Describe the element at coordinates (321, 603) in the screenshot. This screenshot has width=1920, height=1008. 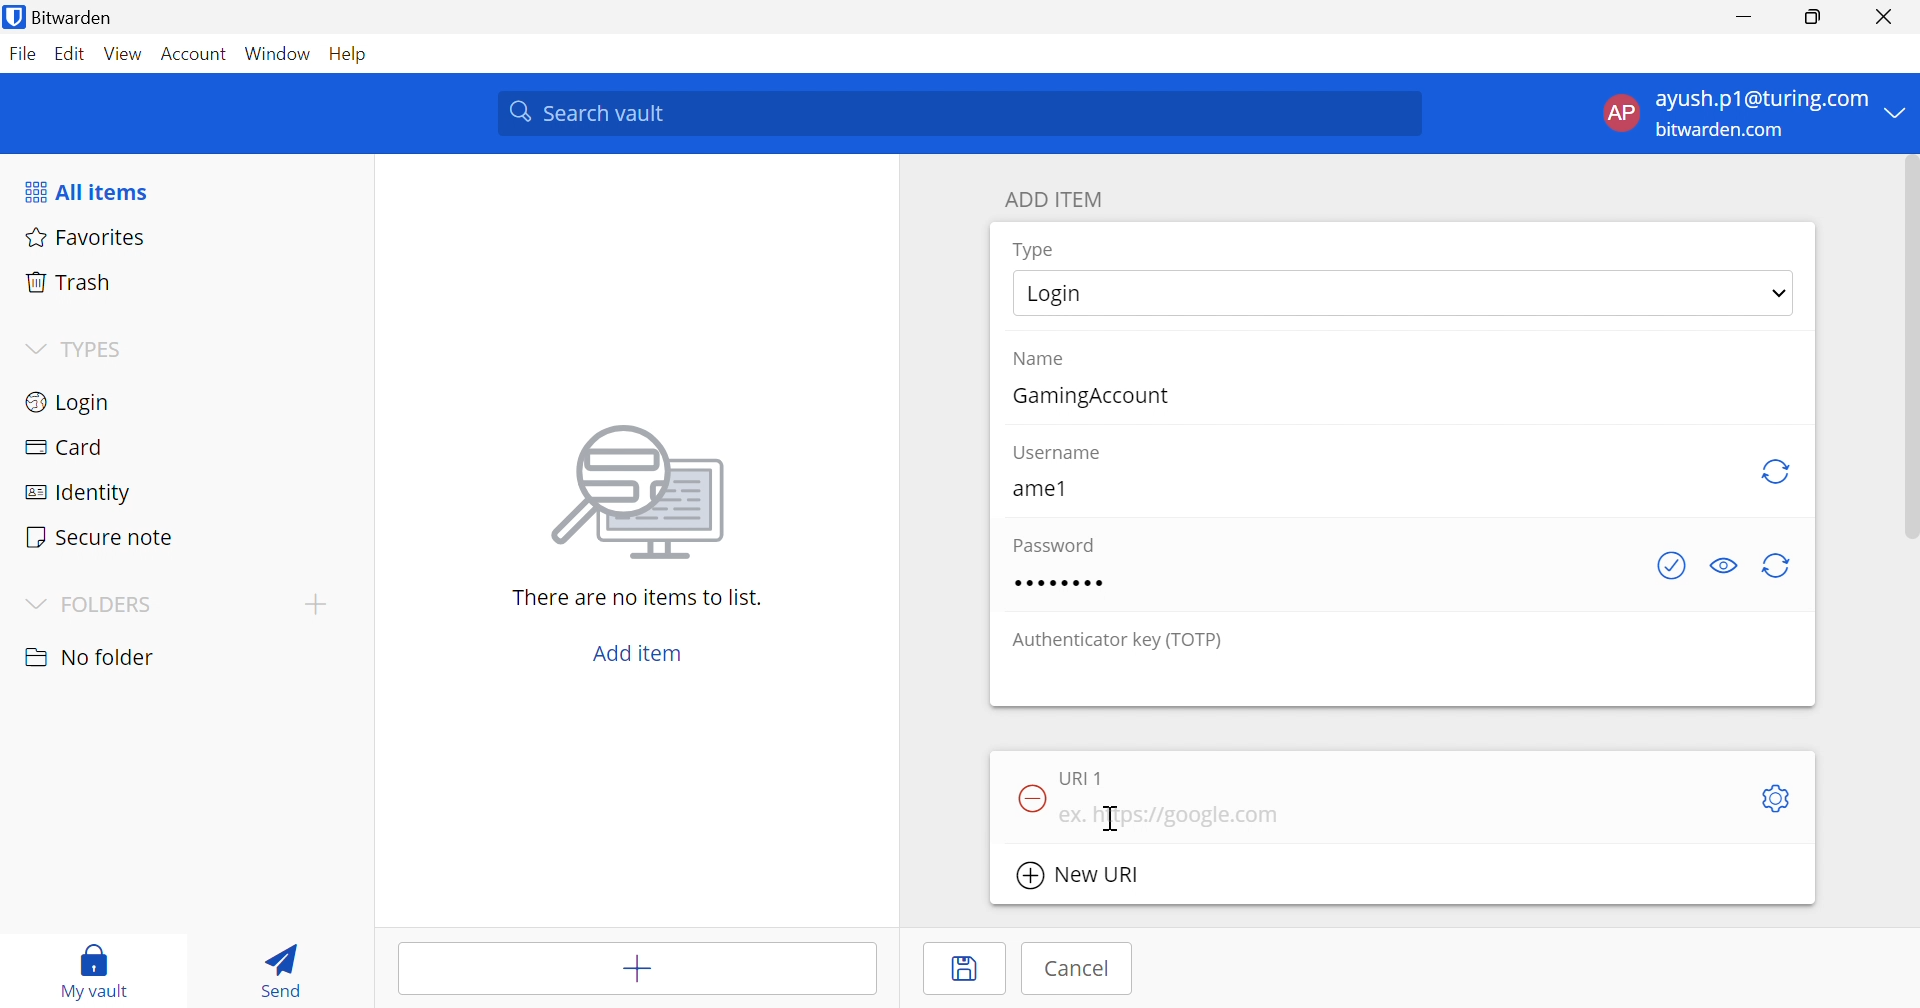
I see `Add folder` at that location.